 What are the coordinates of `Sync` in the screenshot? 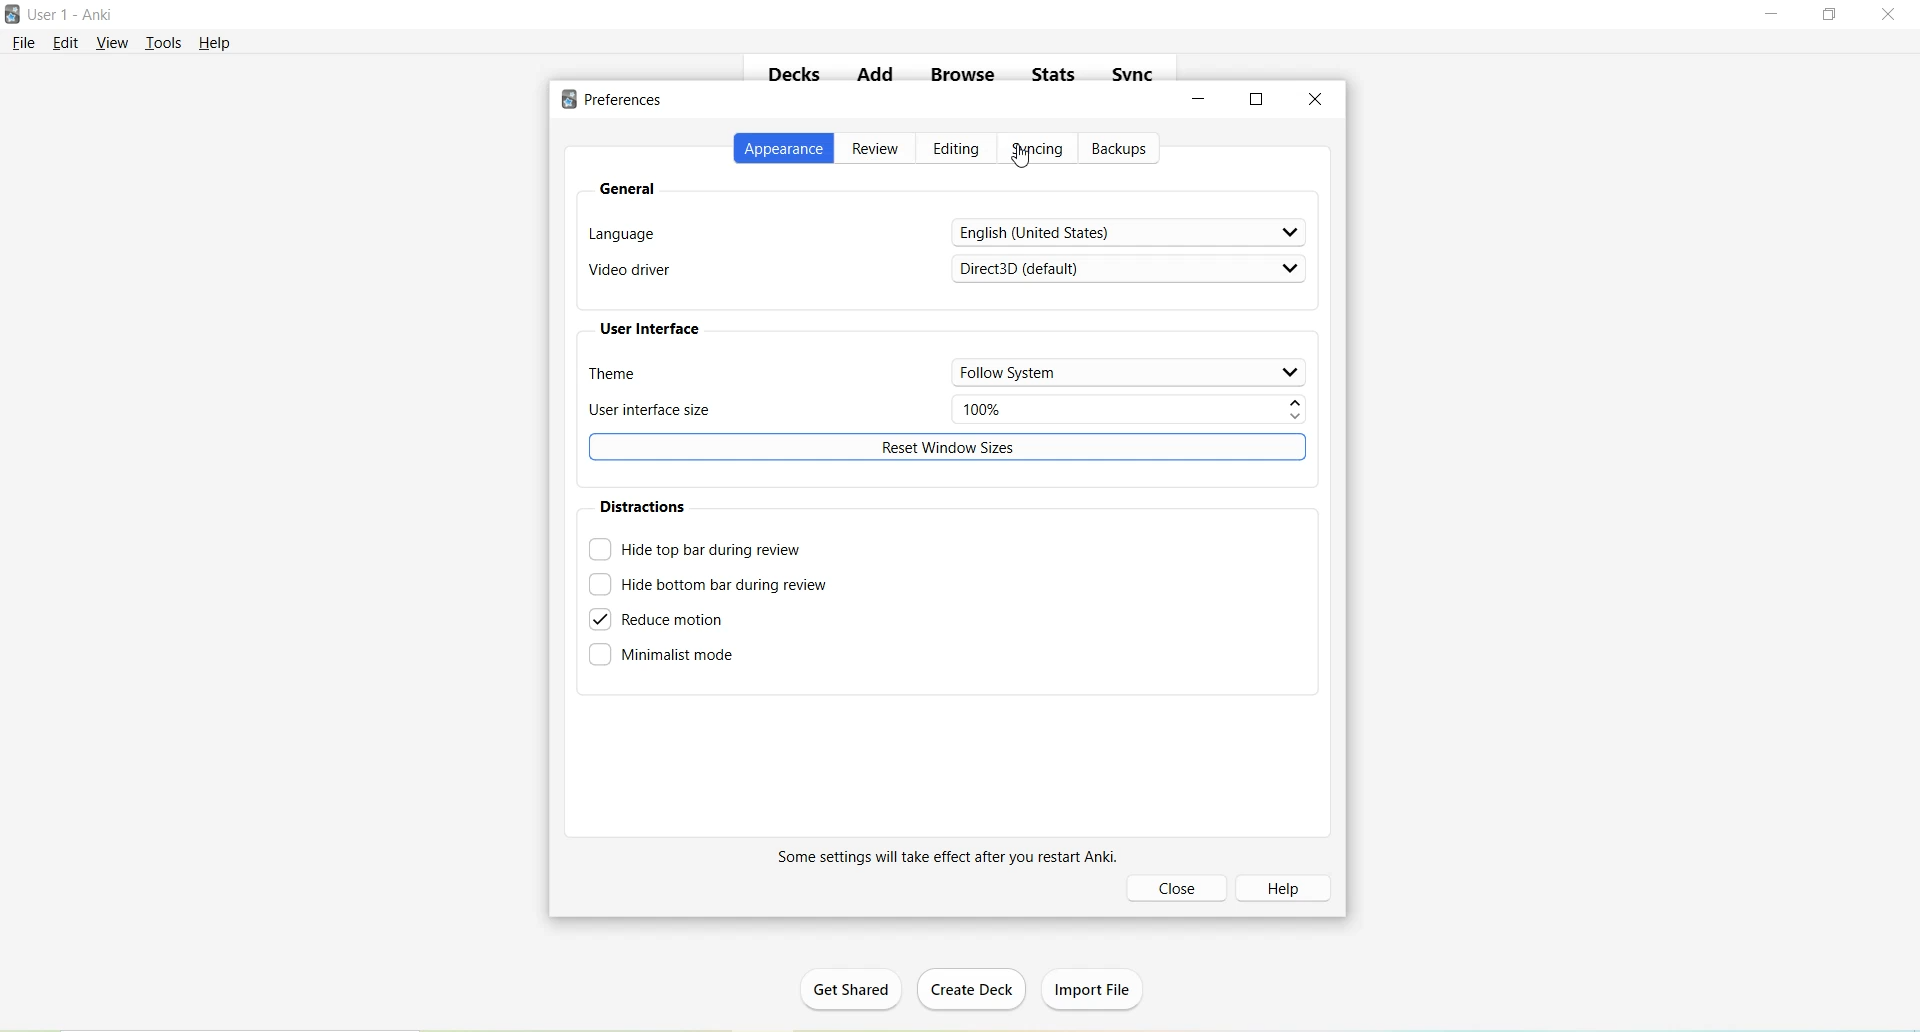 It's located at (1135, 75).